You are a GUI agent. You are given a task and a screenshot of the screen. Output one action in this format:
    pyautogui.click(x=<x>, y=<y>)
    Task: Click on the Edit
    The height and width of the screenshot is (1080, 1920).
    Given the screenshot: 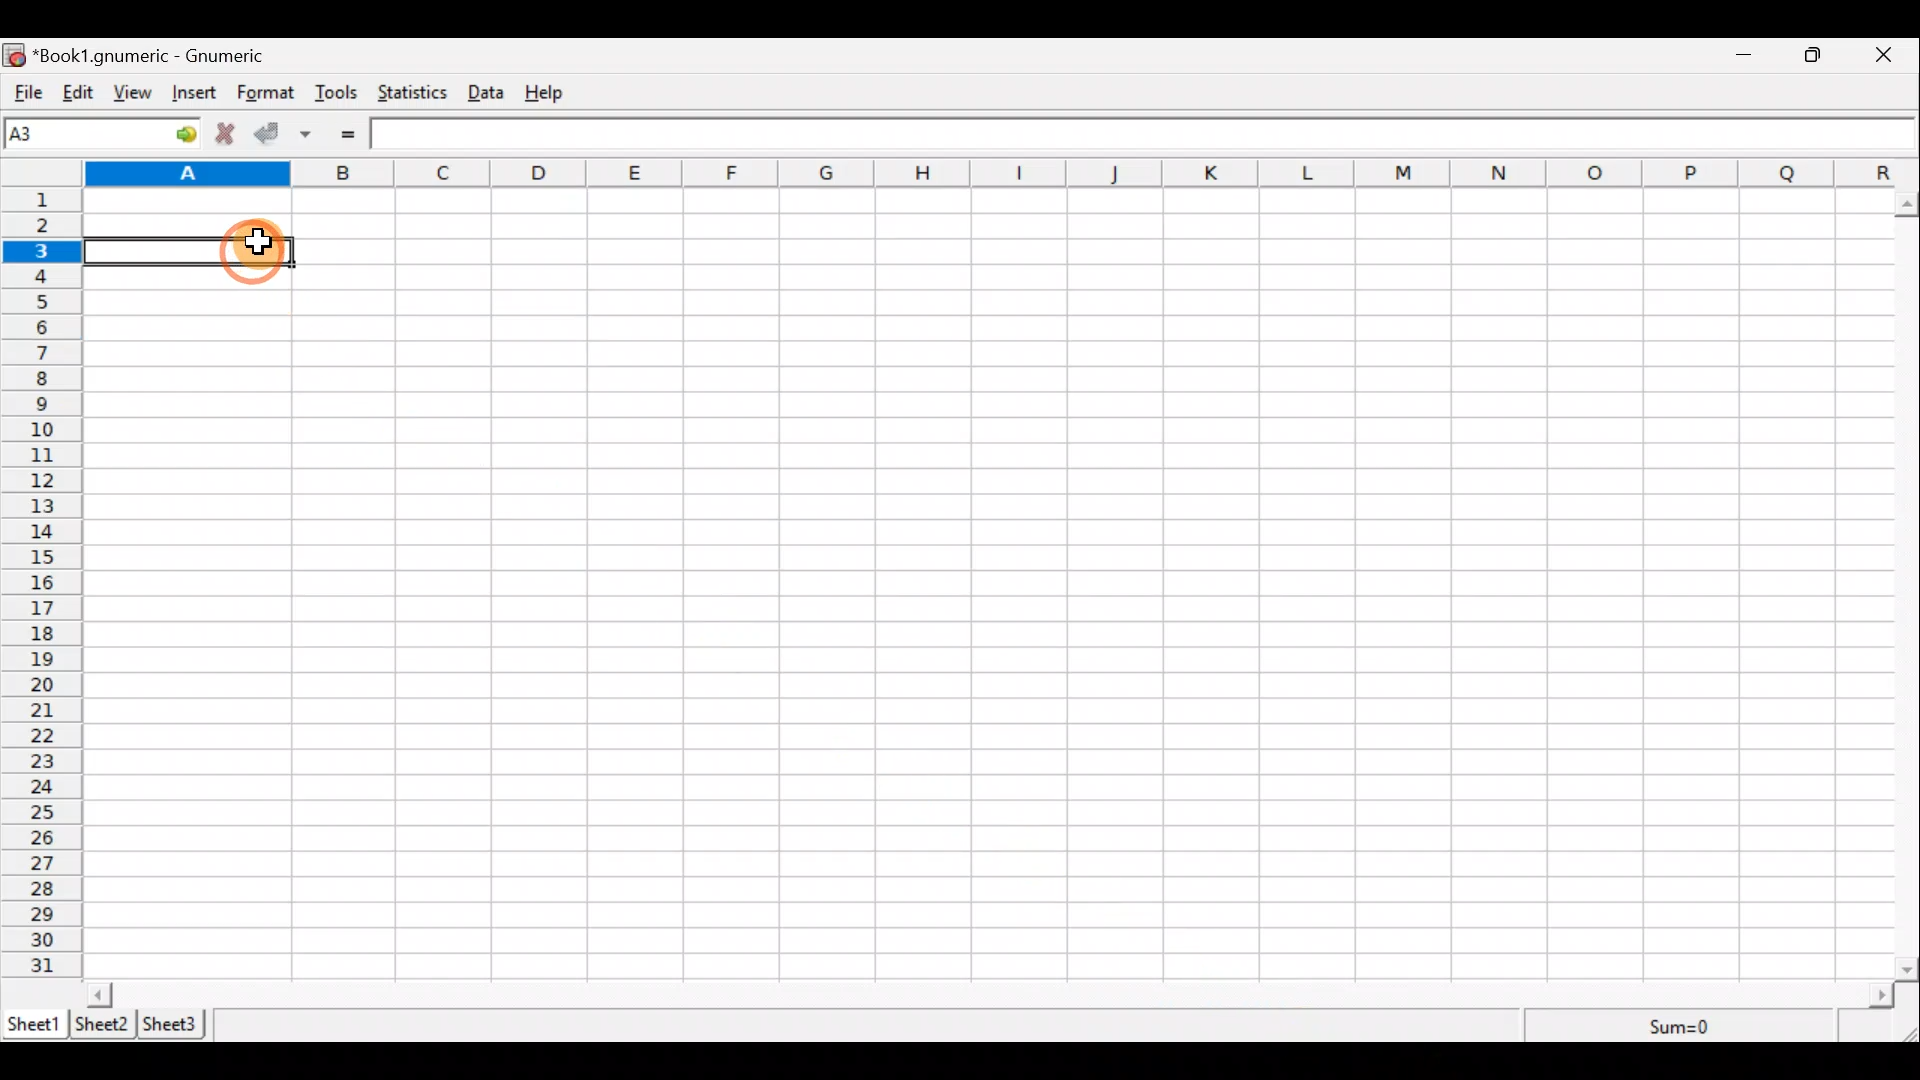 What is the action you would take?
    pyautogui.click(x=78, y=94)
    